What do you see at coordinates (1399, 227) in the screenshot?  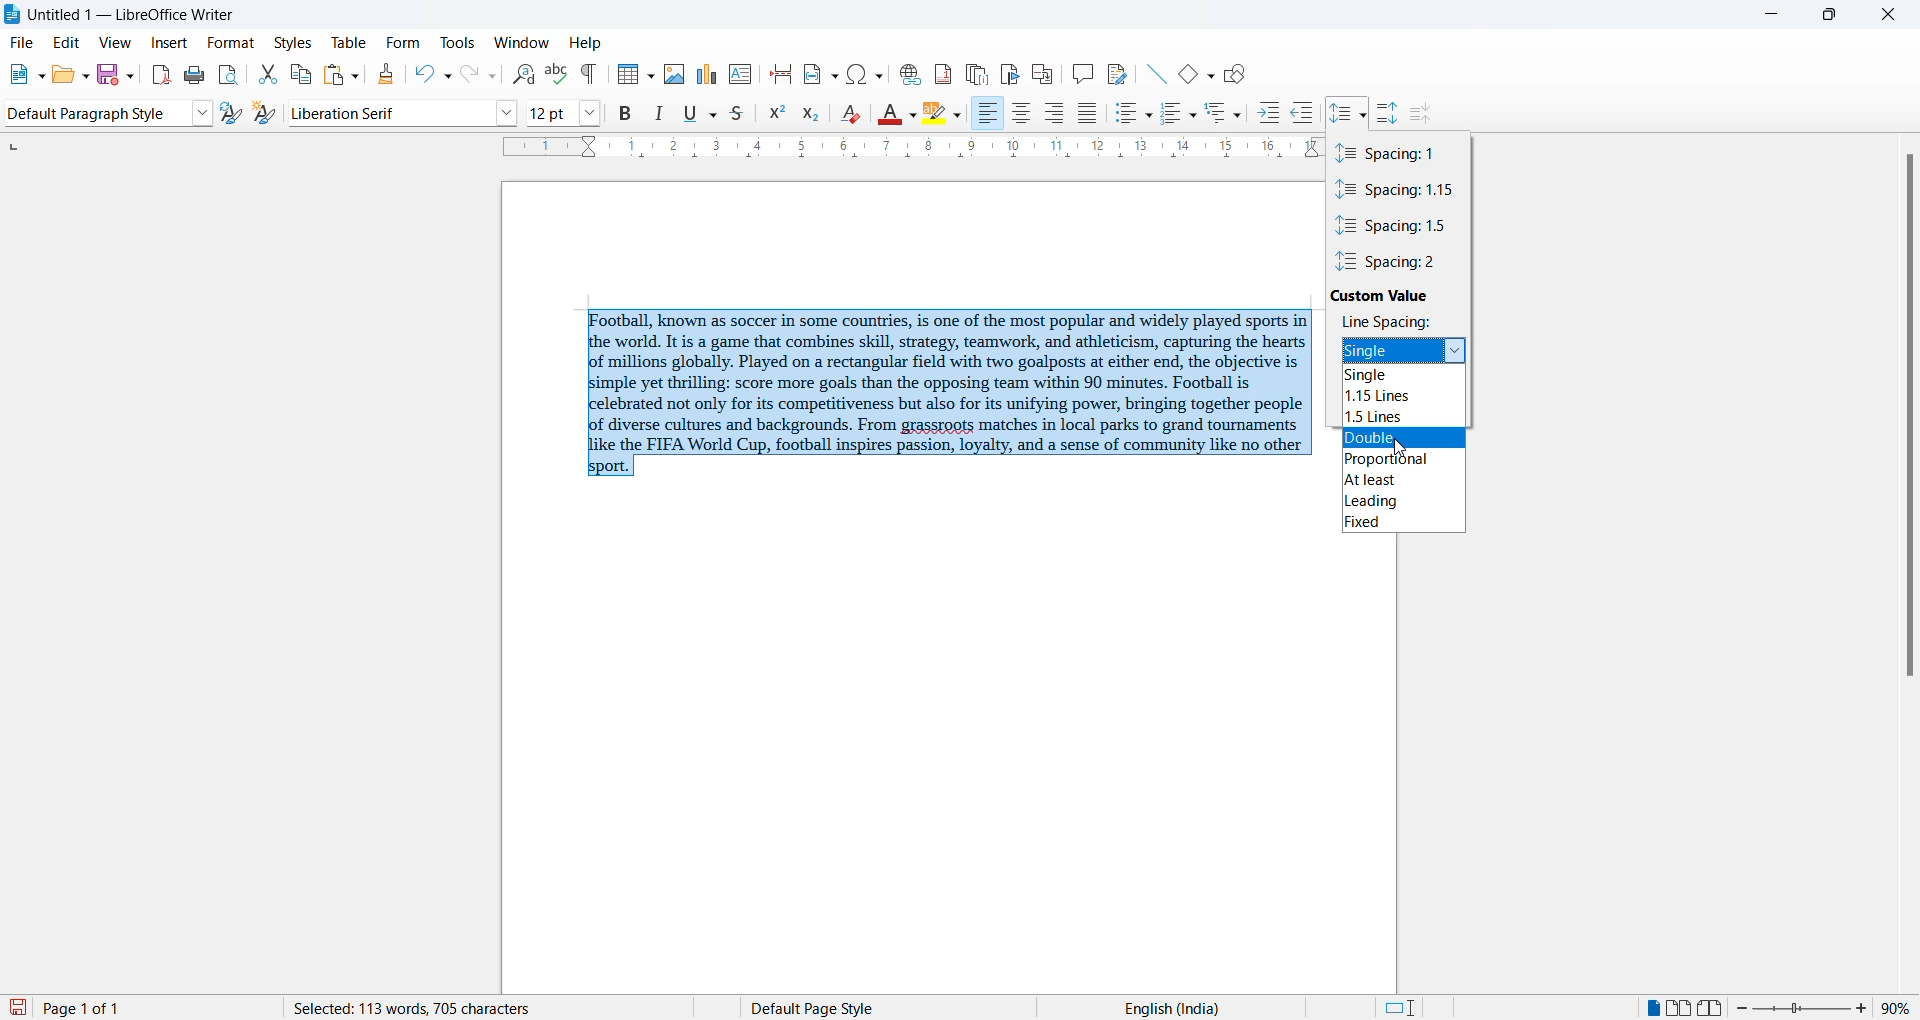 I see `spacing value 1.5` at bounding box center [1399, 227].